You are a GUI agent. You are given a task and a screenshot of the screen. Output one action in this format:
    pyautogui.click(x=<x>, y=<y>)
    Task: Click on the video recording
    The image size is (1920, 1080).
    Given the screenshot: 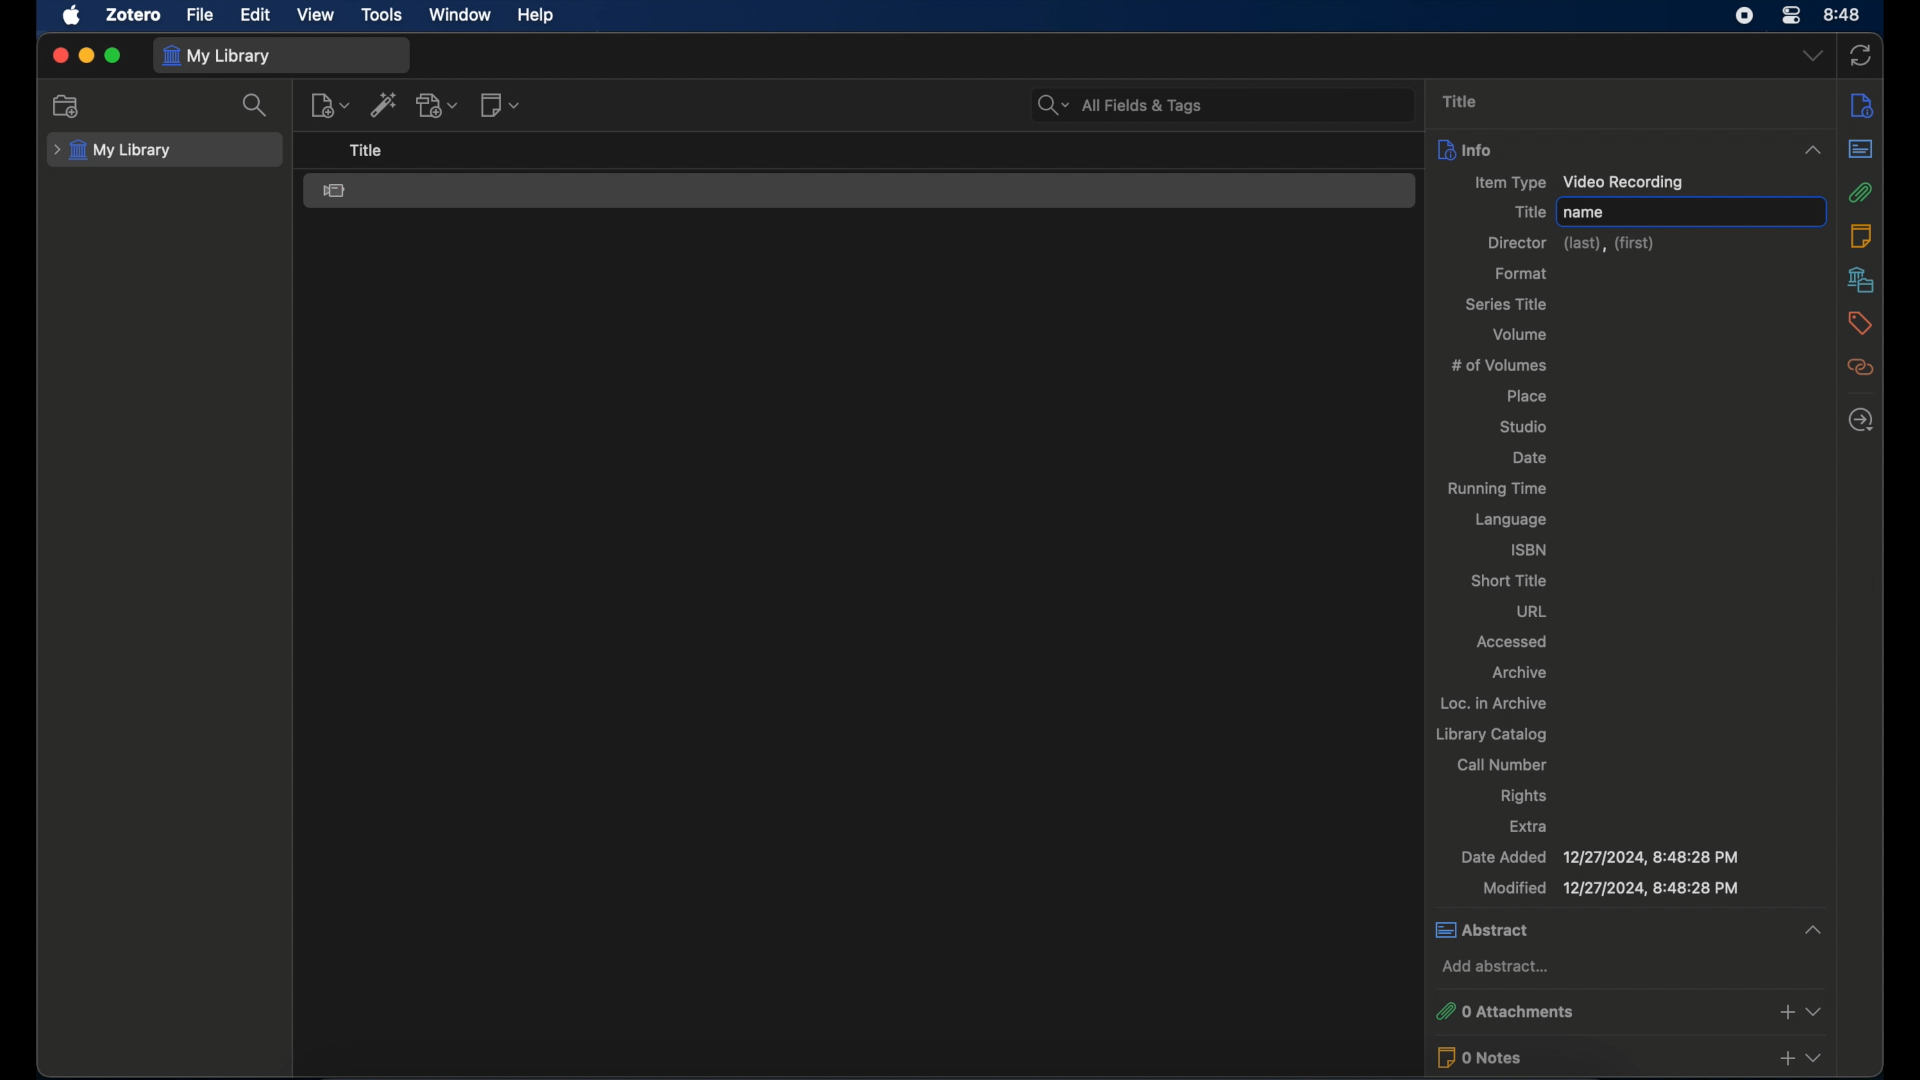 What is the action you would take?
    pyautogui.click(x=335, y=191)
    